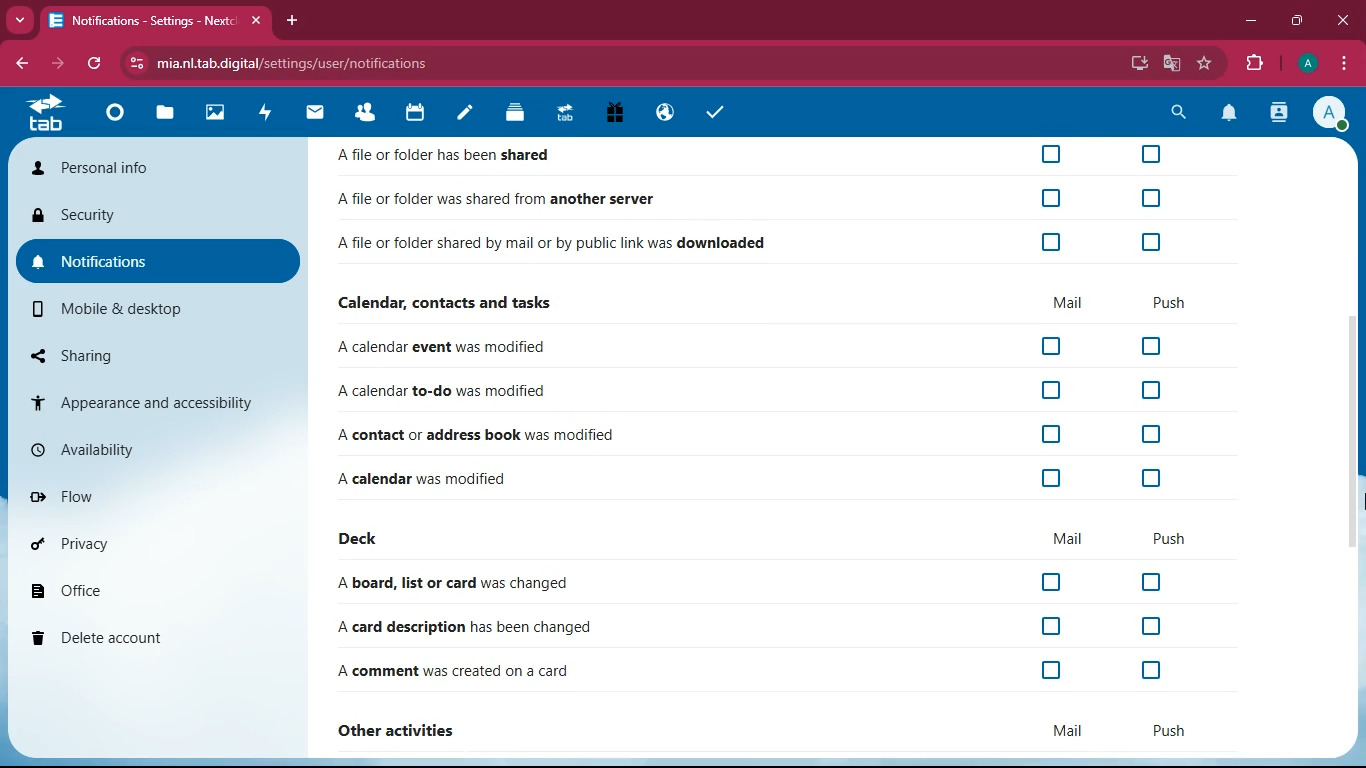  Describe the element at coordinates (155, 592) in the screenshot. I see `office` at that location.